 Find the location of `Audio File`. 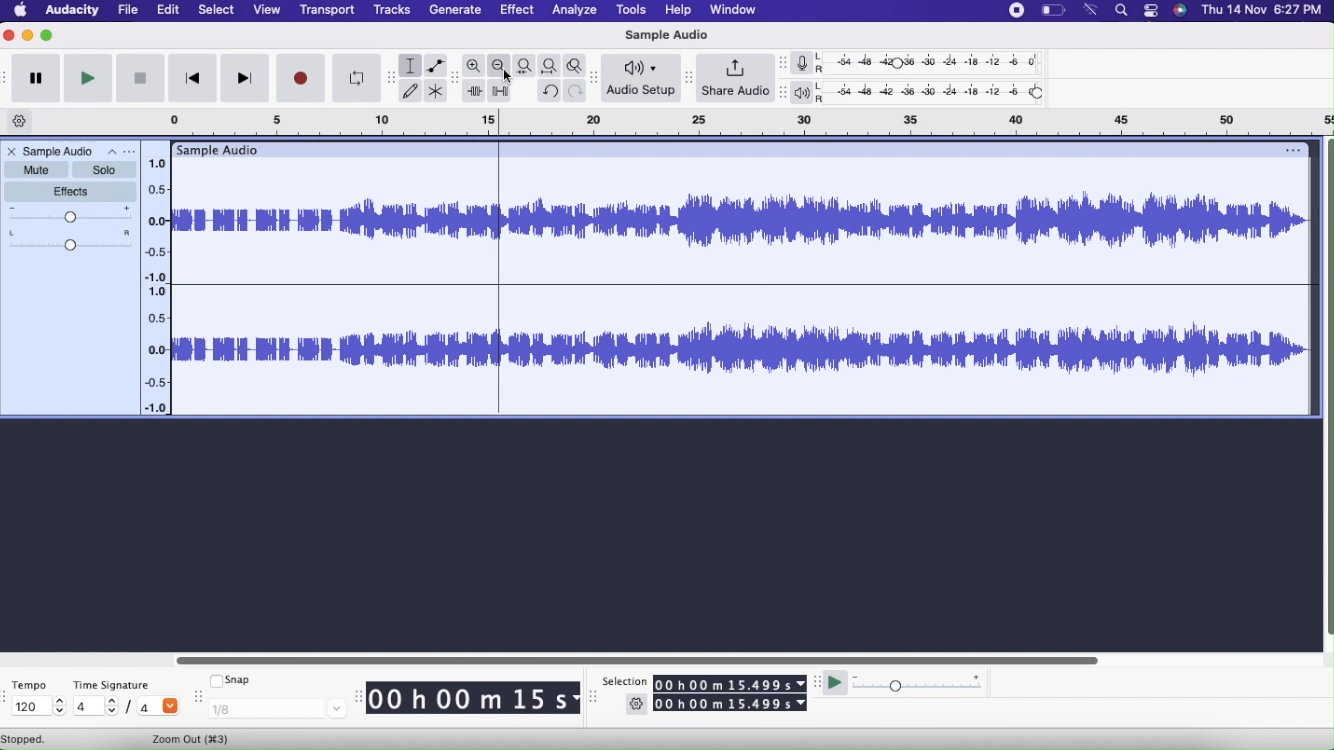

Audio File is located at coordinates (742, 282).